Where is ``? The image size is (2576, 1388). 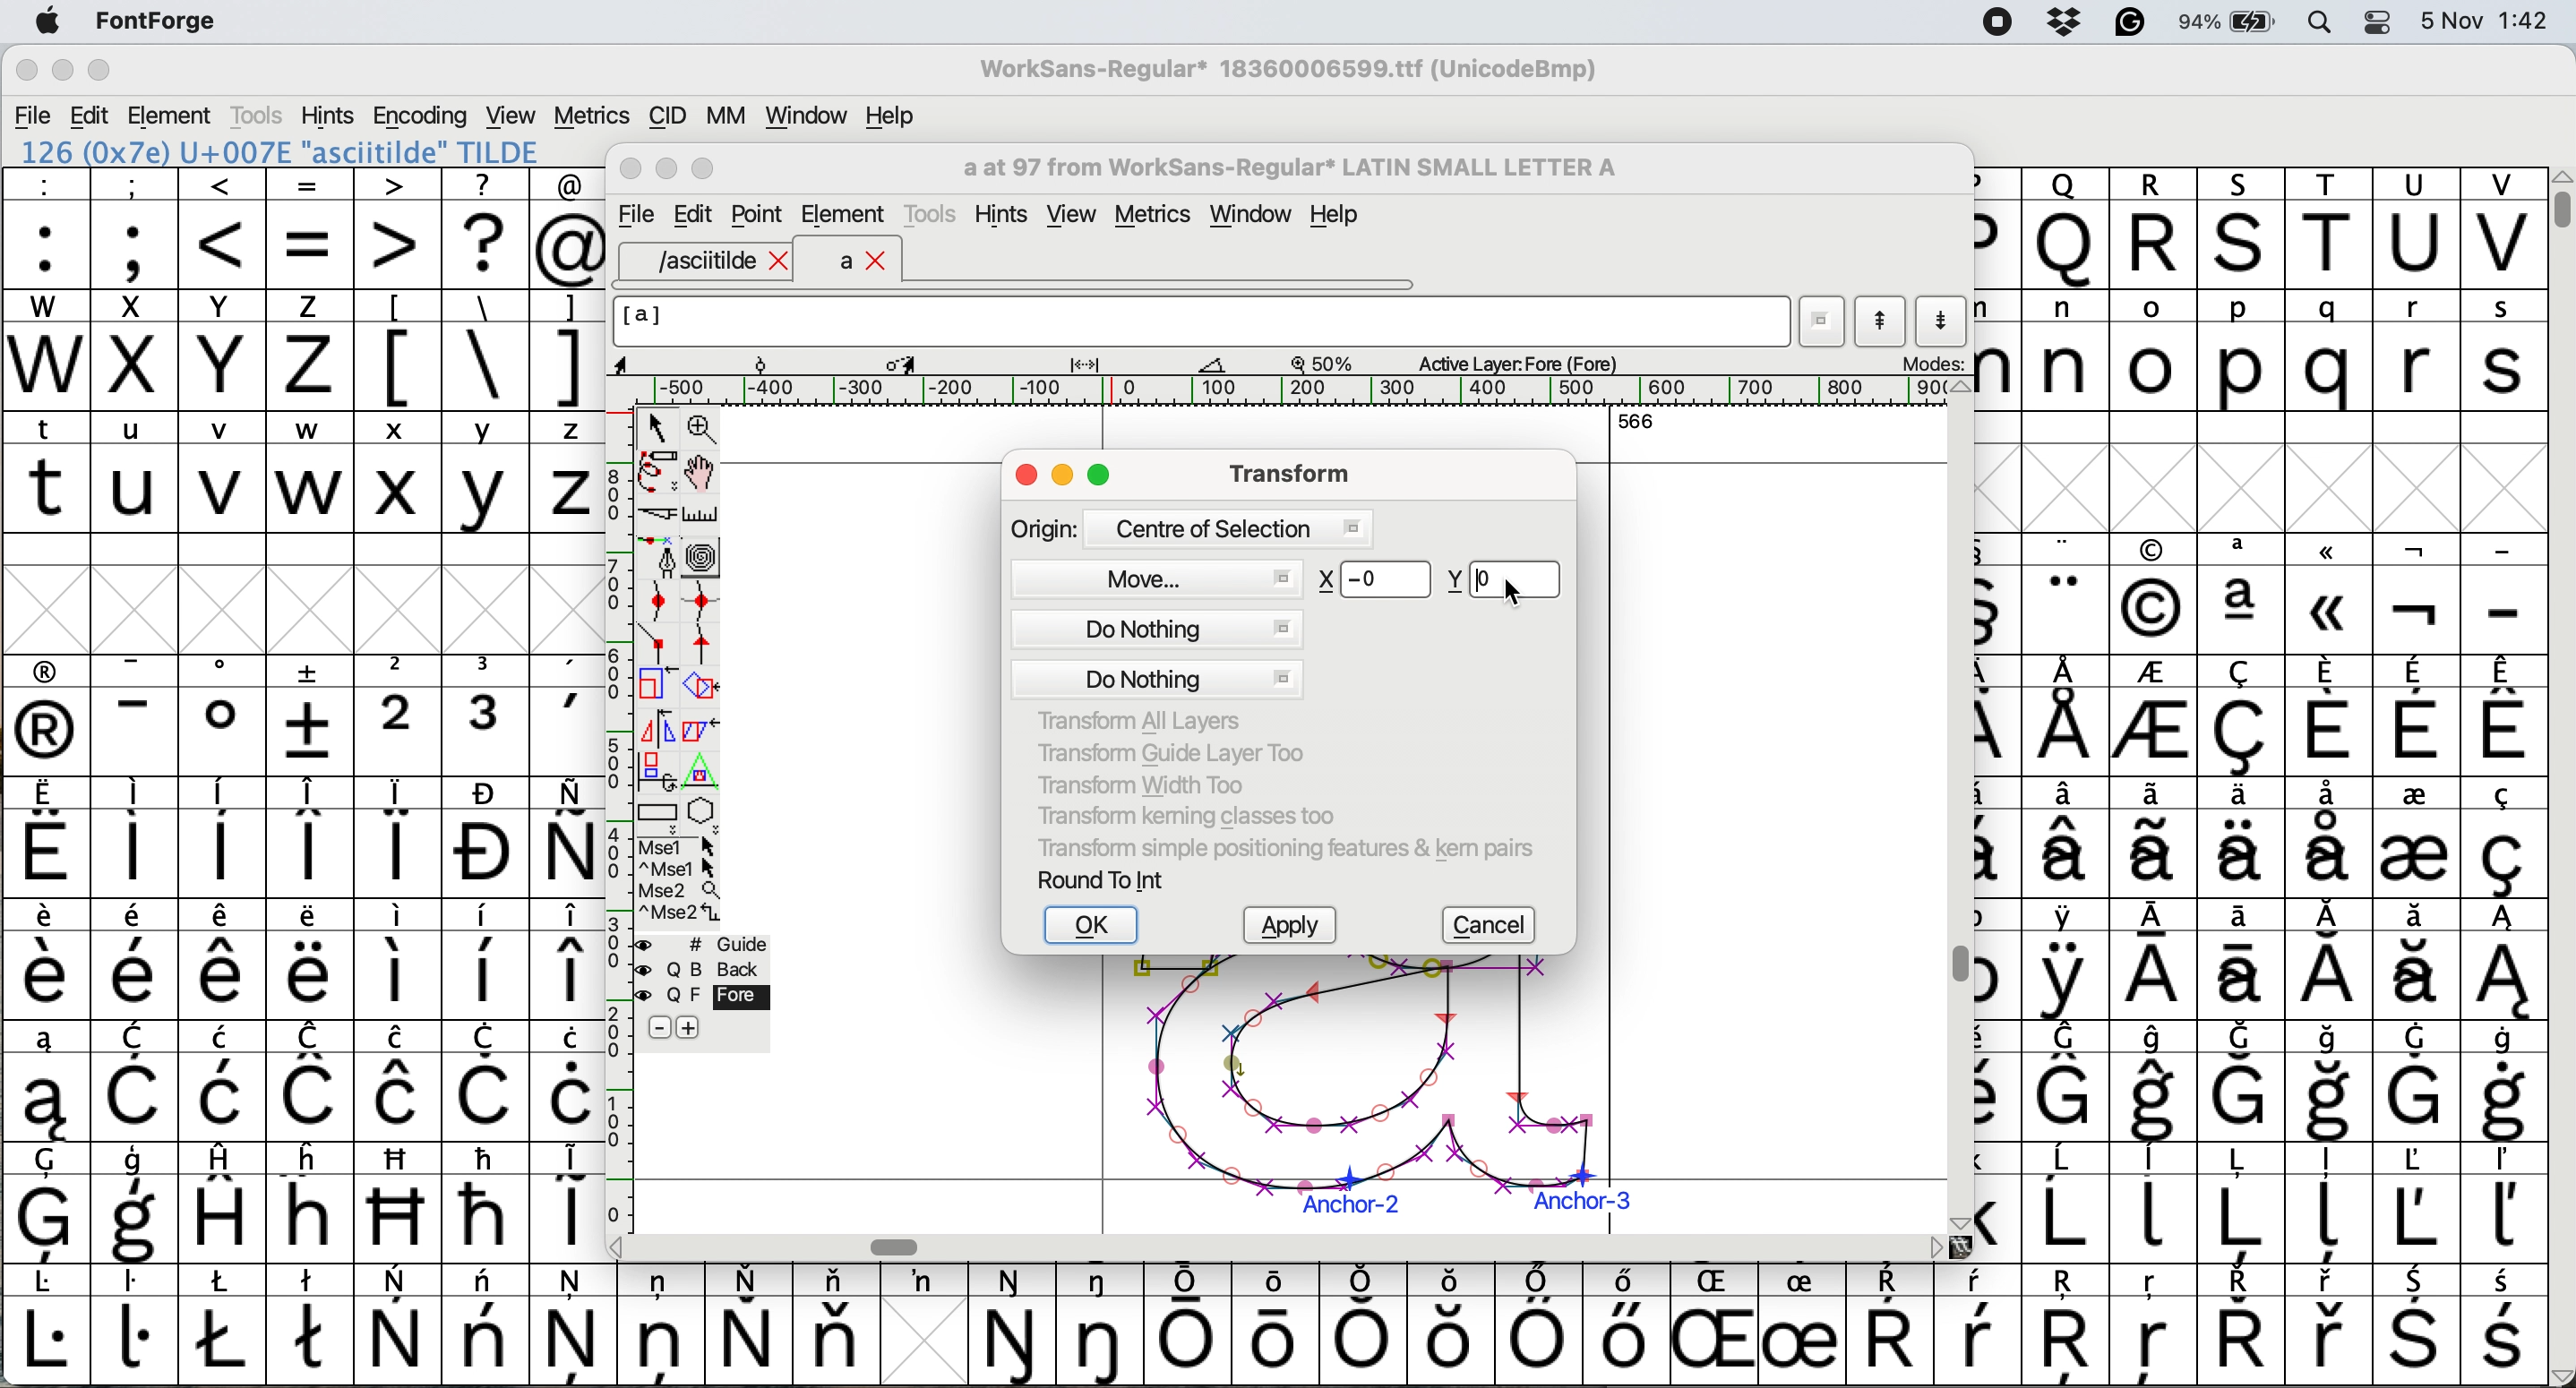  is located at coordinates (2065, 228).